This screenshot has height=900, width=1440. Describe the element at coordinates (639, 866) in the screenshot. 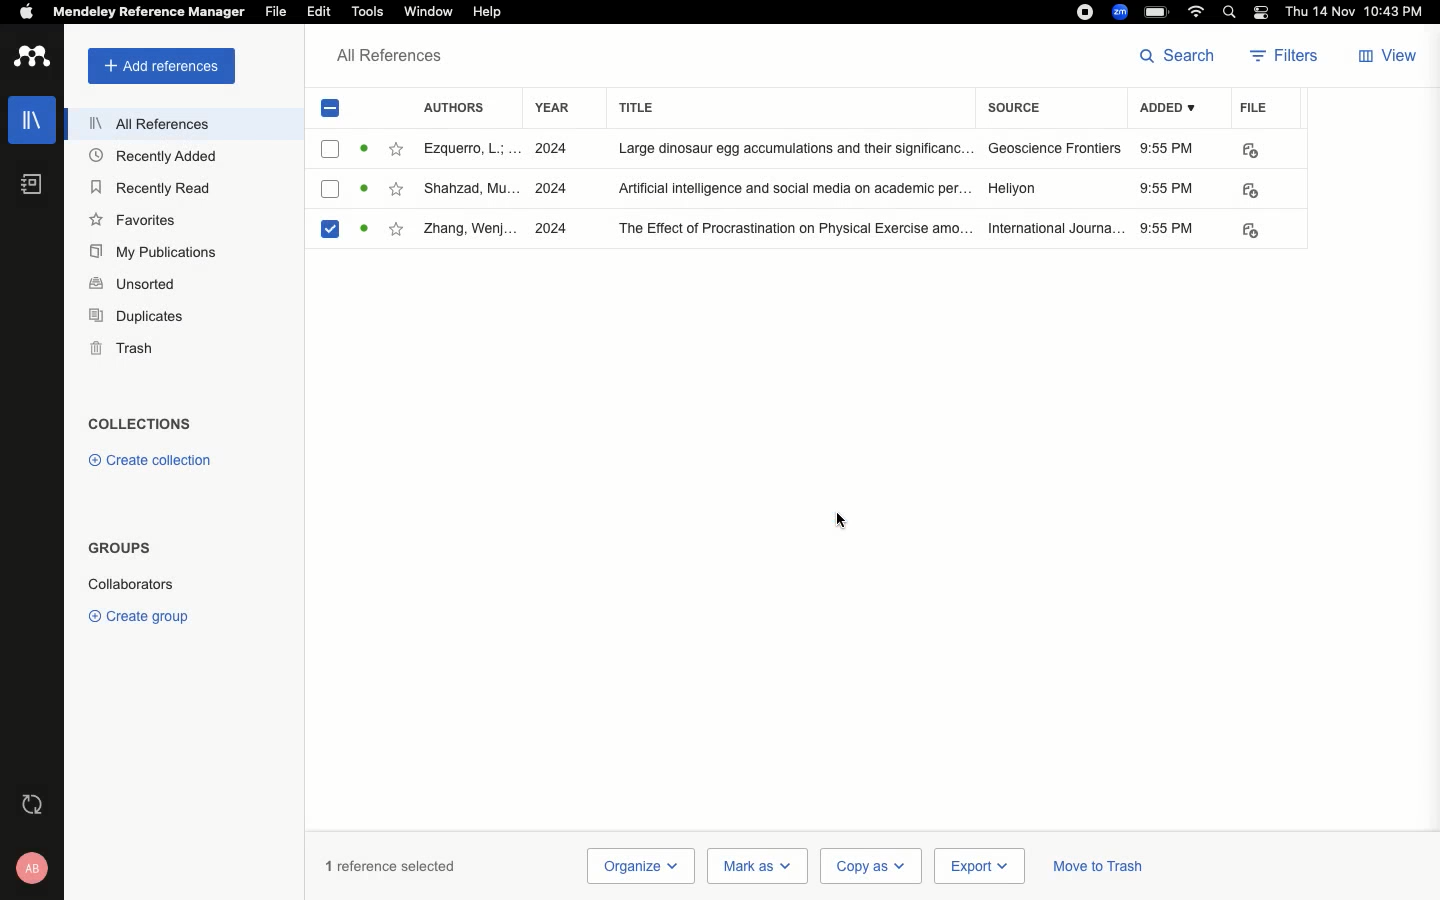

I see `Organize` at that location.